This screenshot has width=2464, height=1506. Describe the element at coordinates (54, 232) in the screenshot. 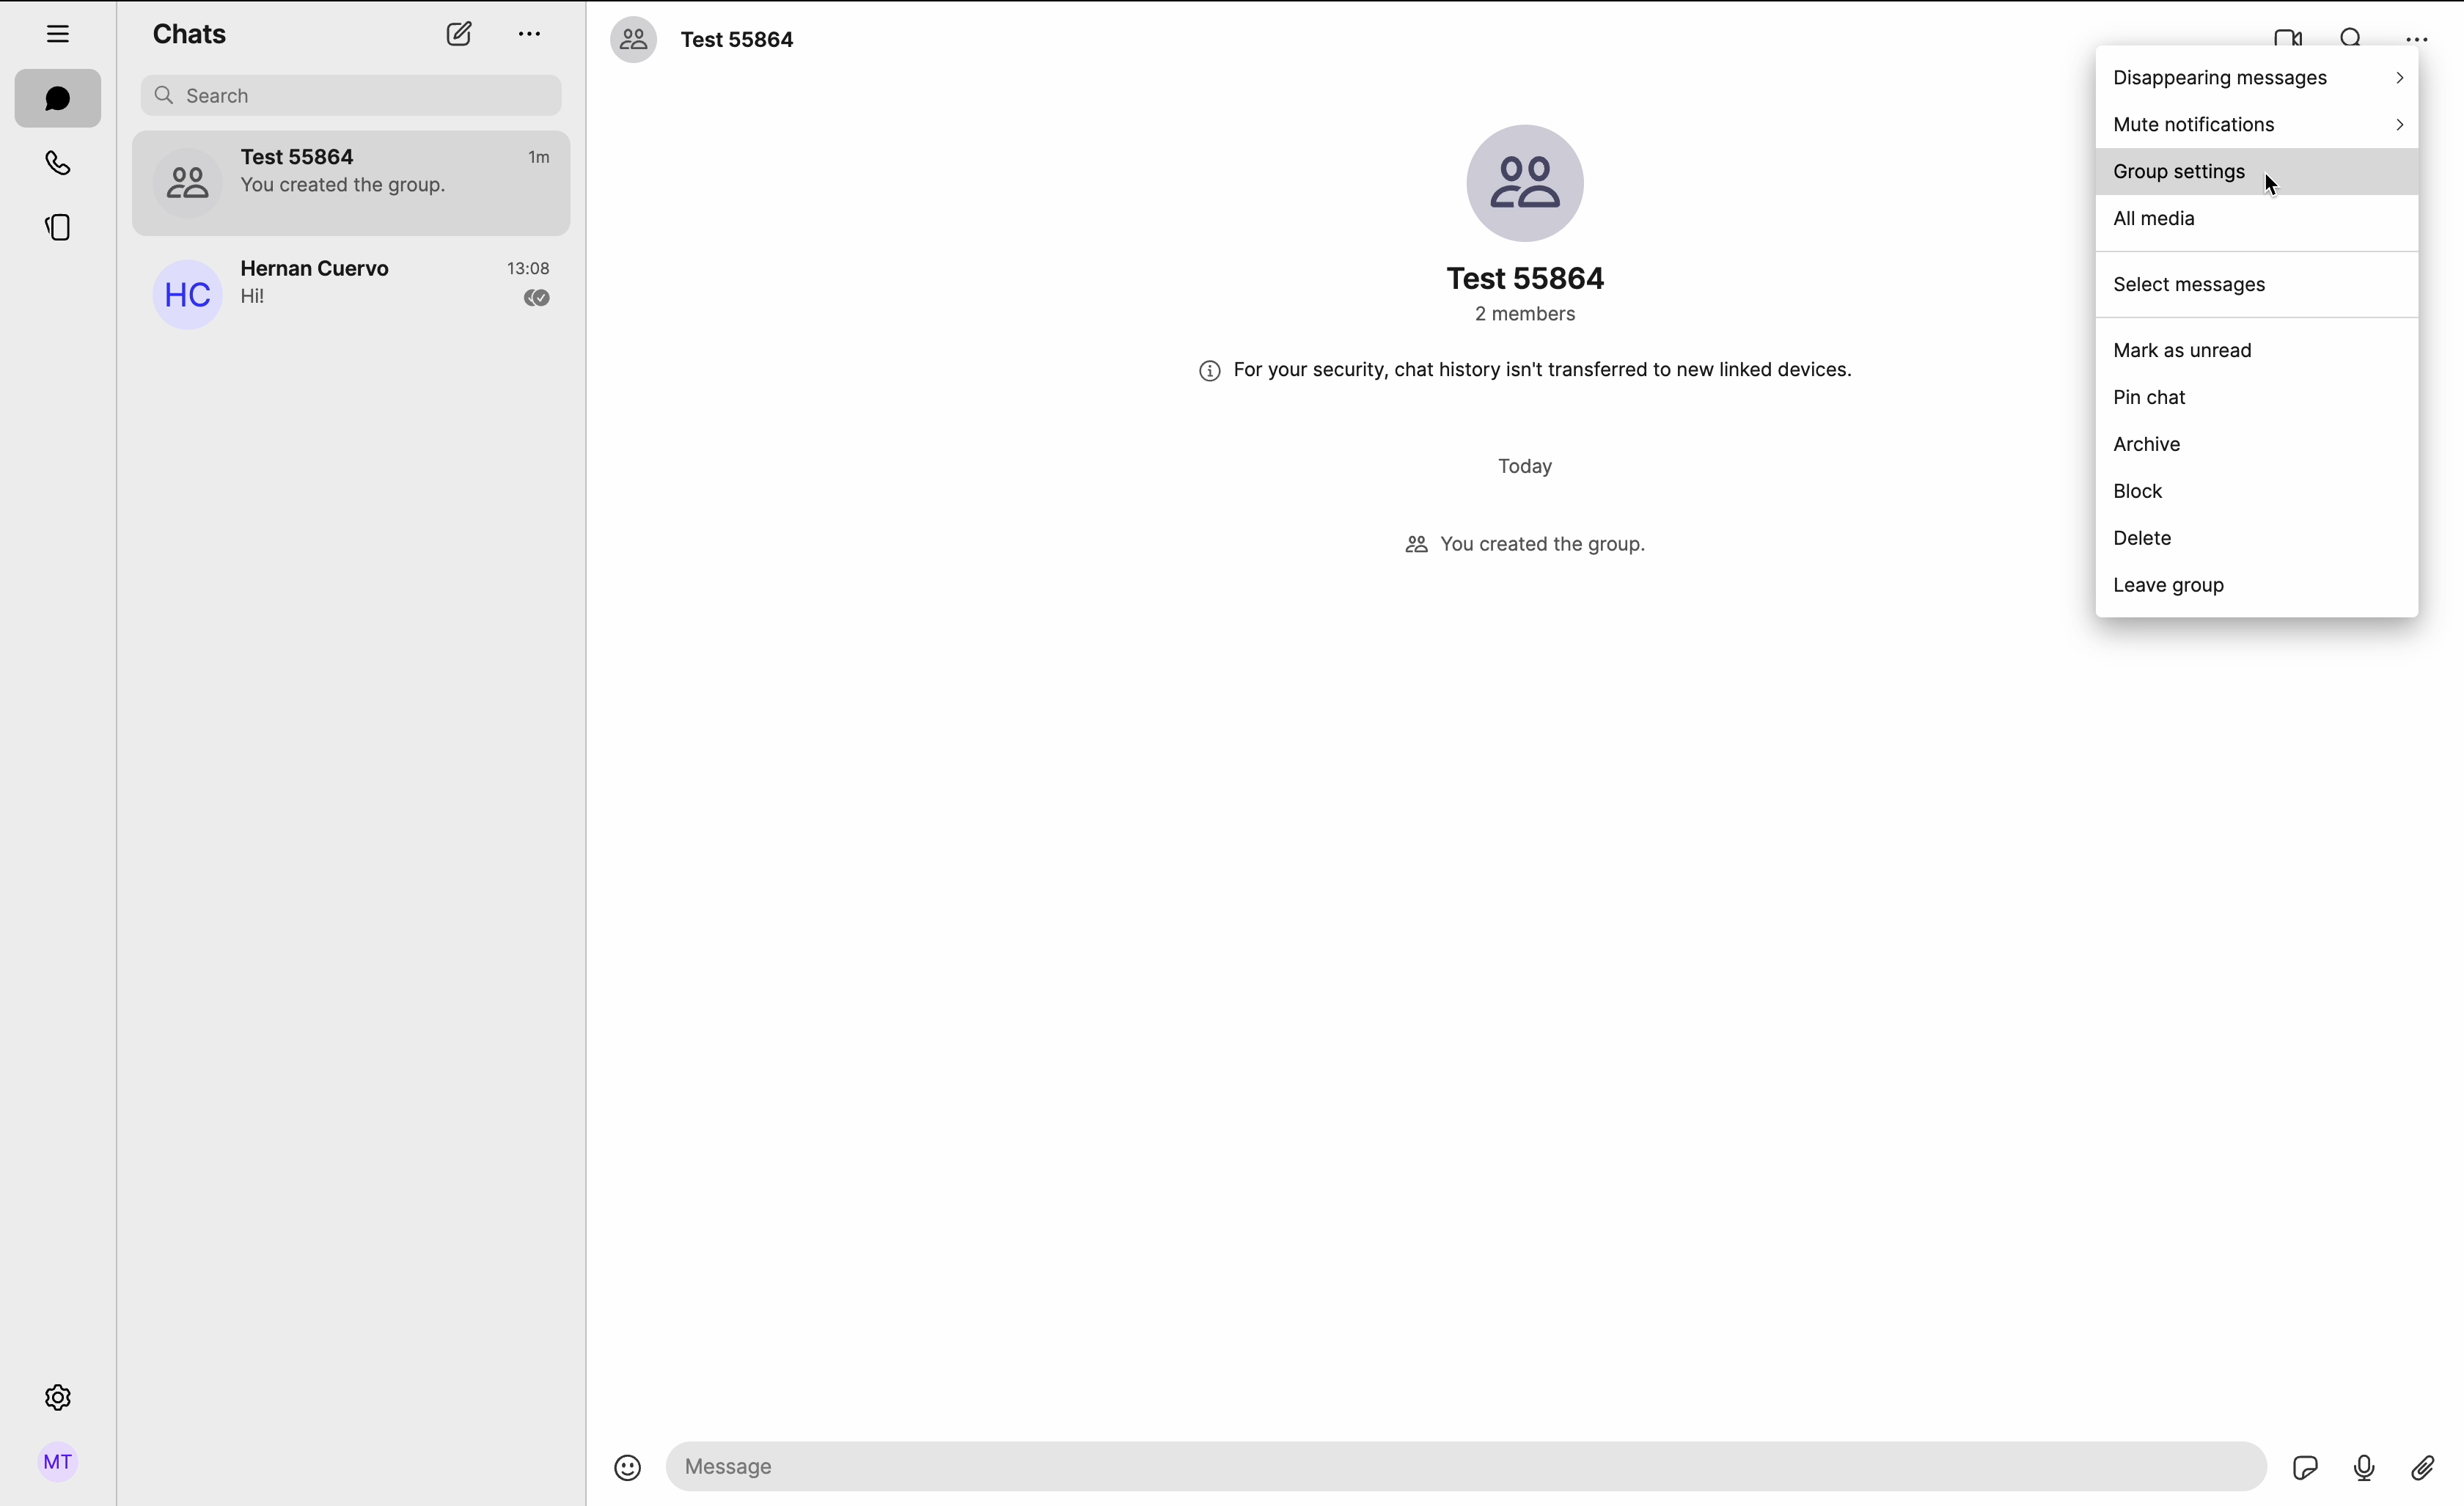

I see `stories` at that location.